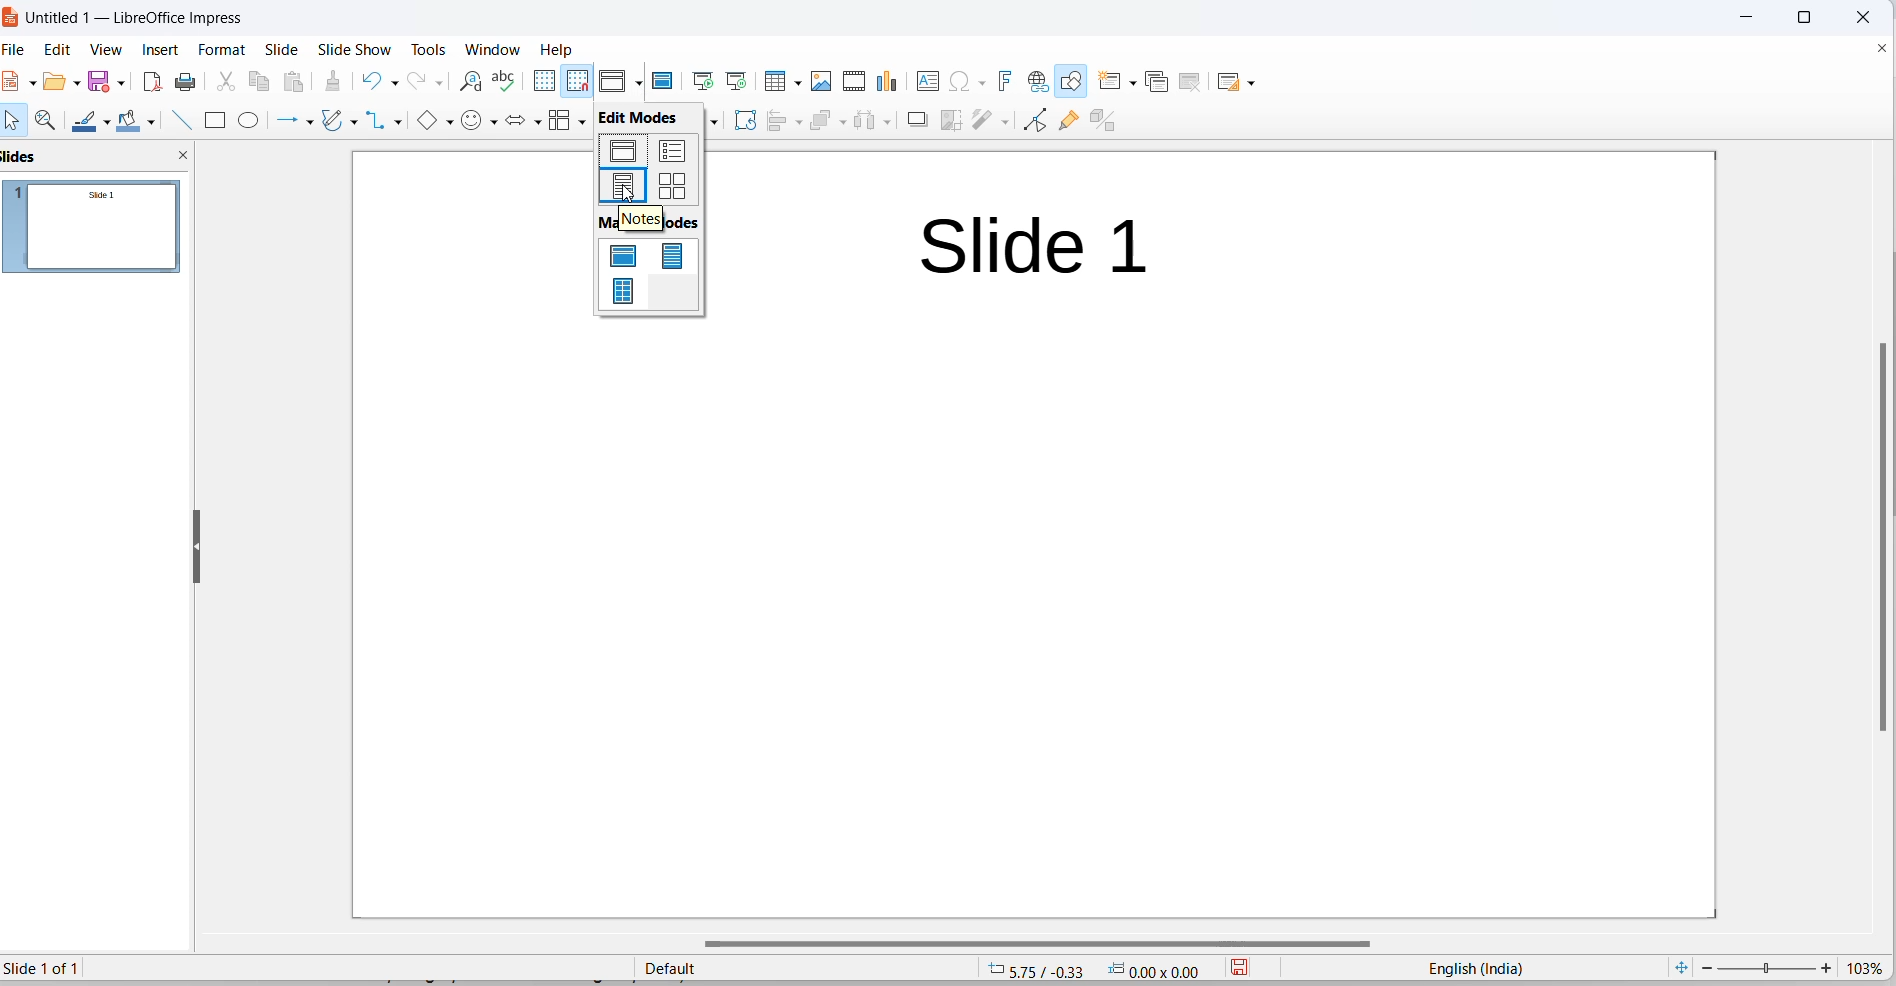  What do you see at coordinates (61, 49) in the screenshot?
I see `edit` at bounding box center [61, 49].